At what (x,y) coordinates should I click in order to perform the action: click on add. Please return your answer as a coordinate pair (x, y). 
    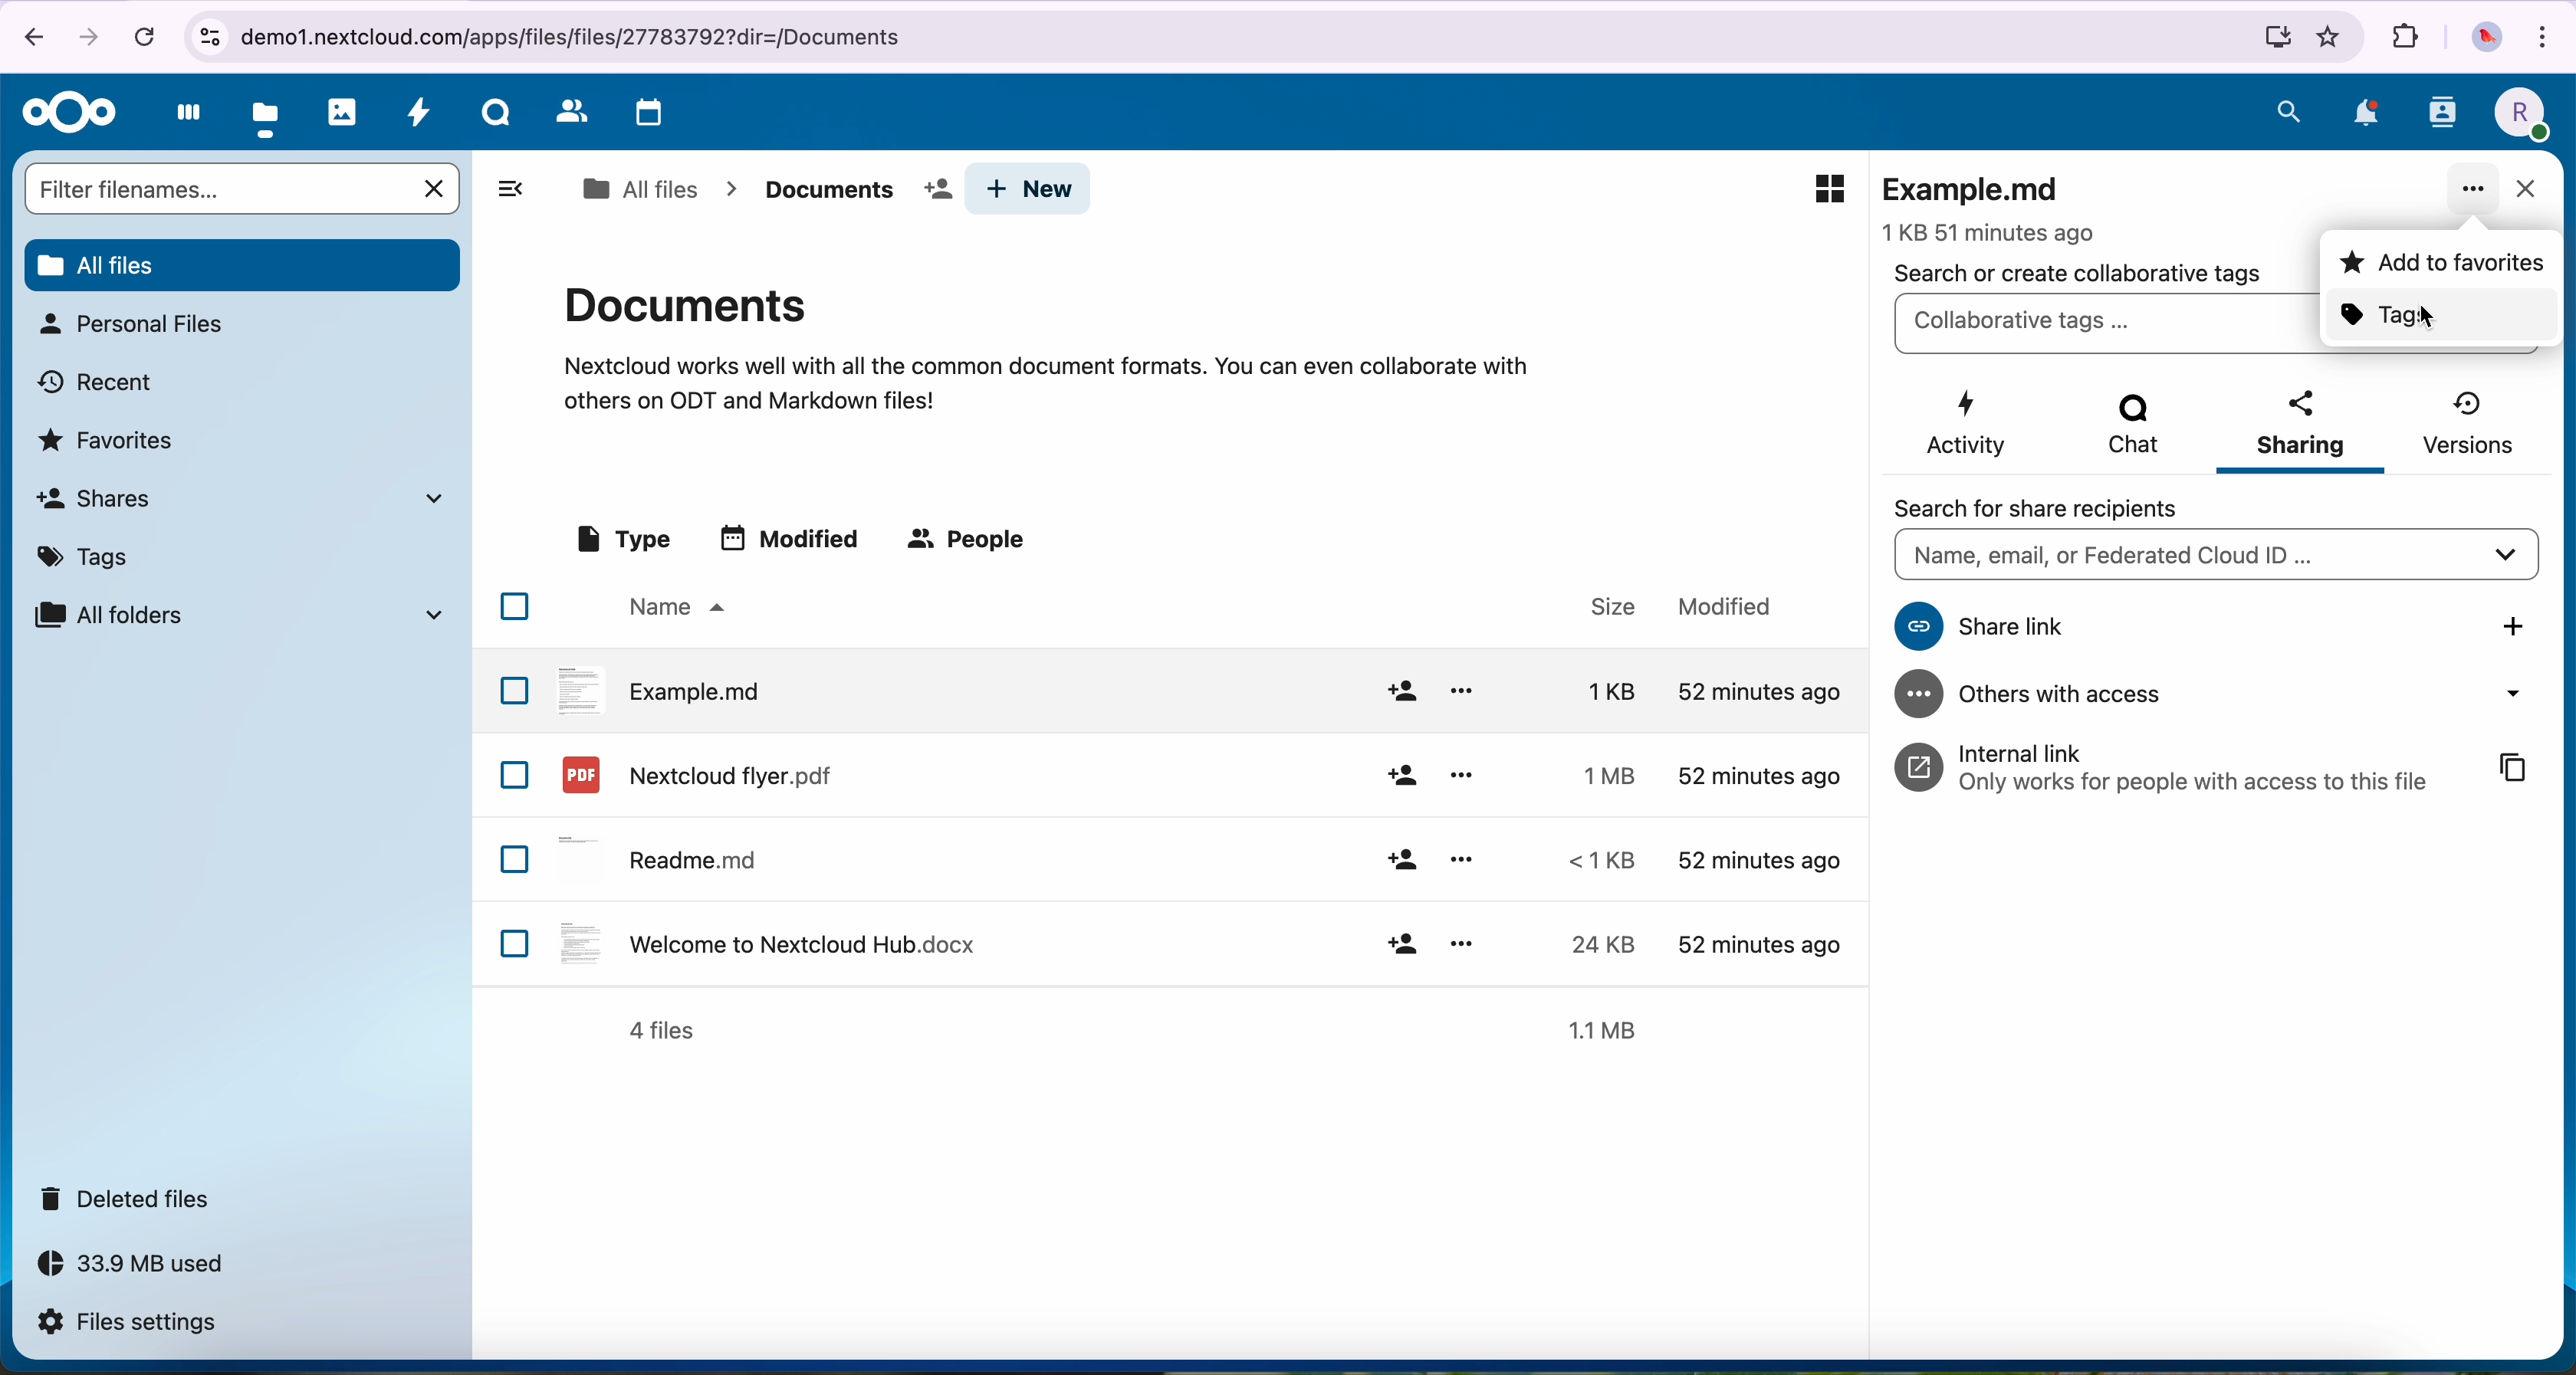
    Looking at the image, I should click on (1400, 691).